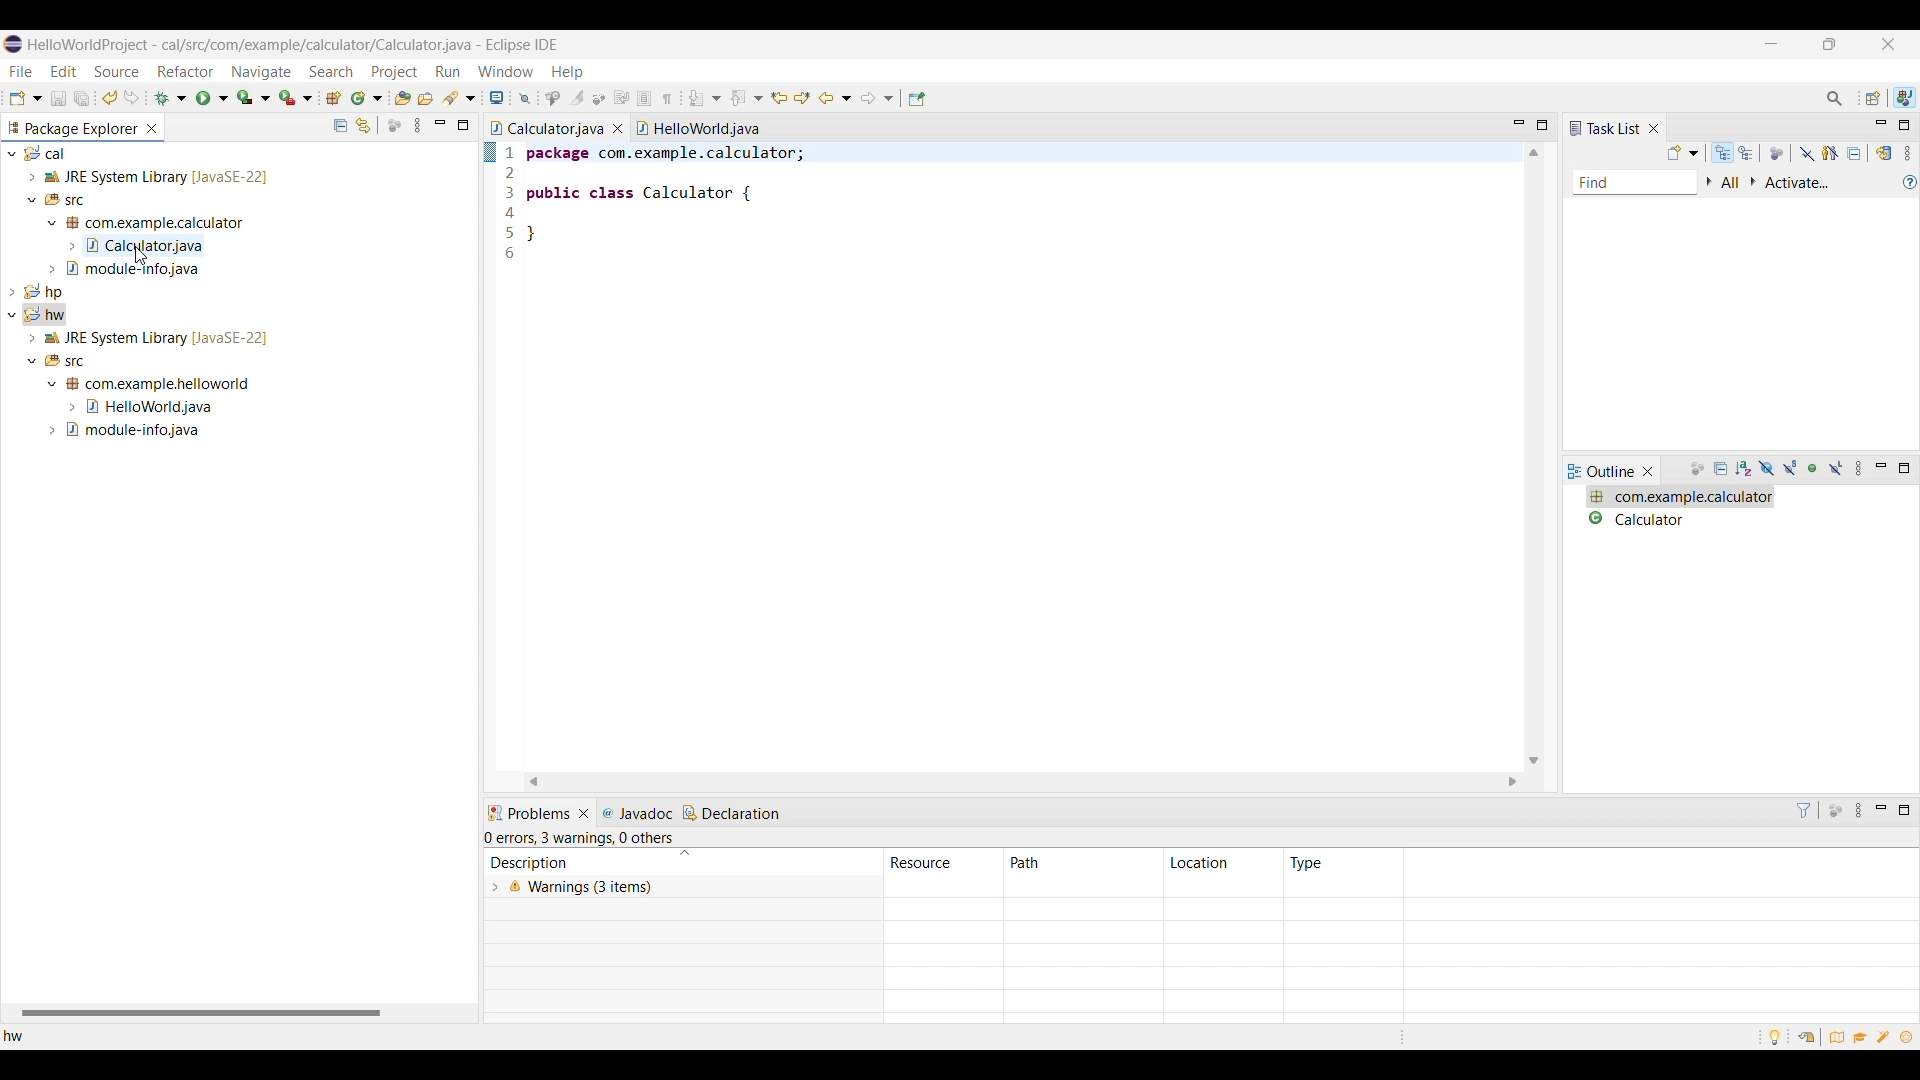 This screenshot has width=1920, height=1080. I want to click on Window, so click(507, 71).